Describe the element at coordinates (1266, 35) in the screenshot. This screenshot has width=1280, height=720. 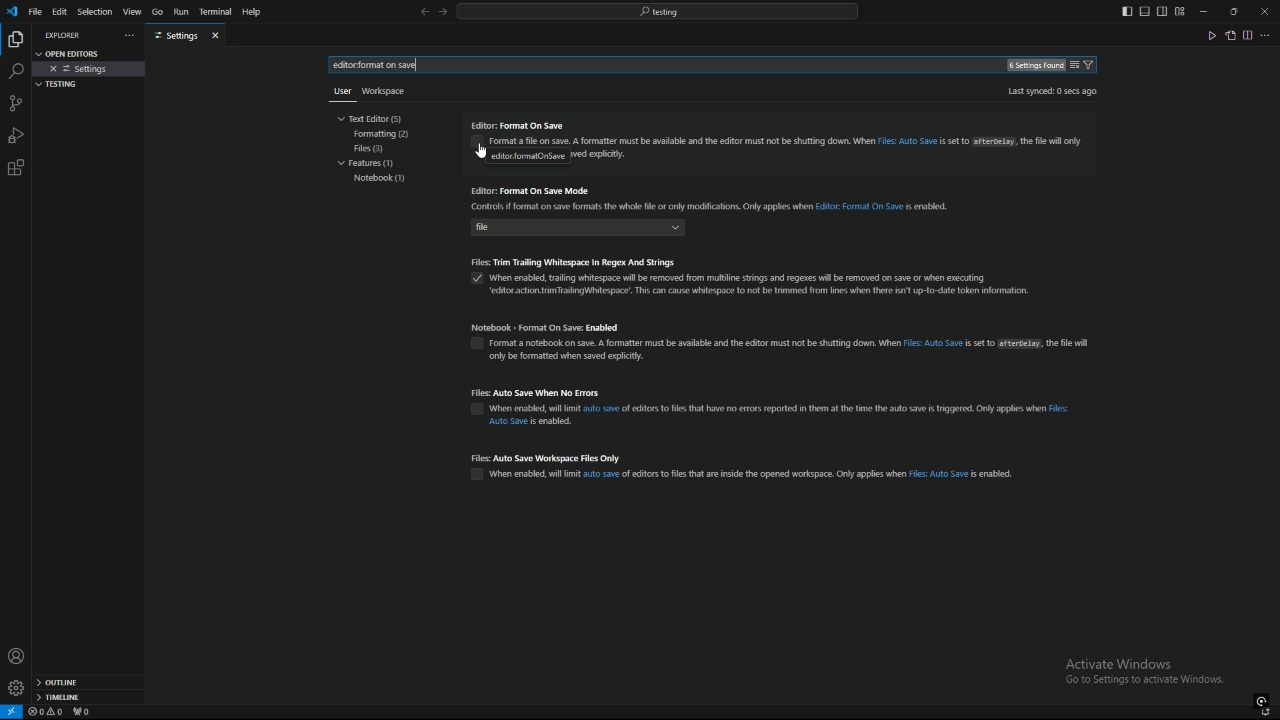
I see `more actions` at that location.